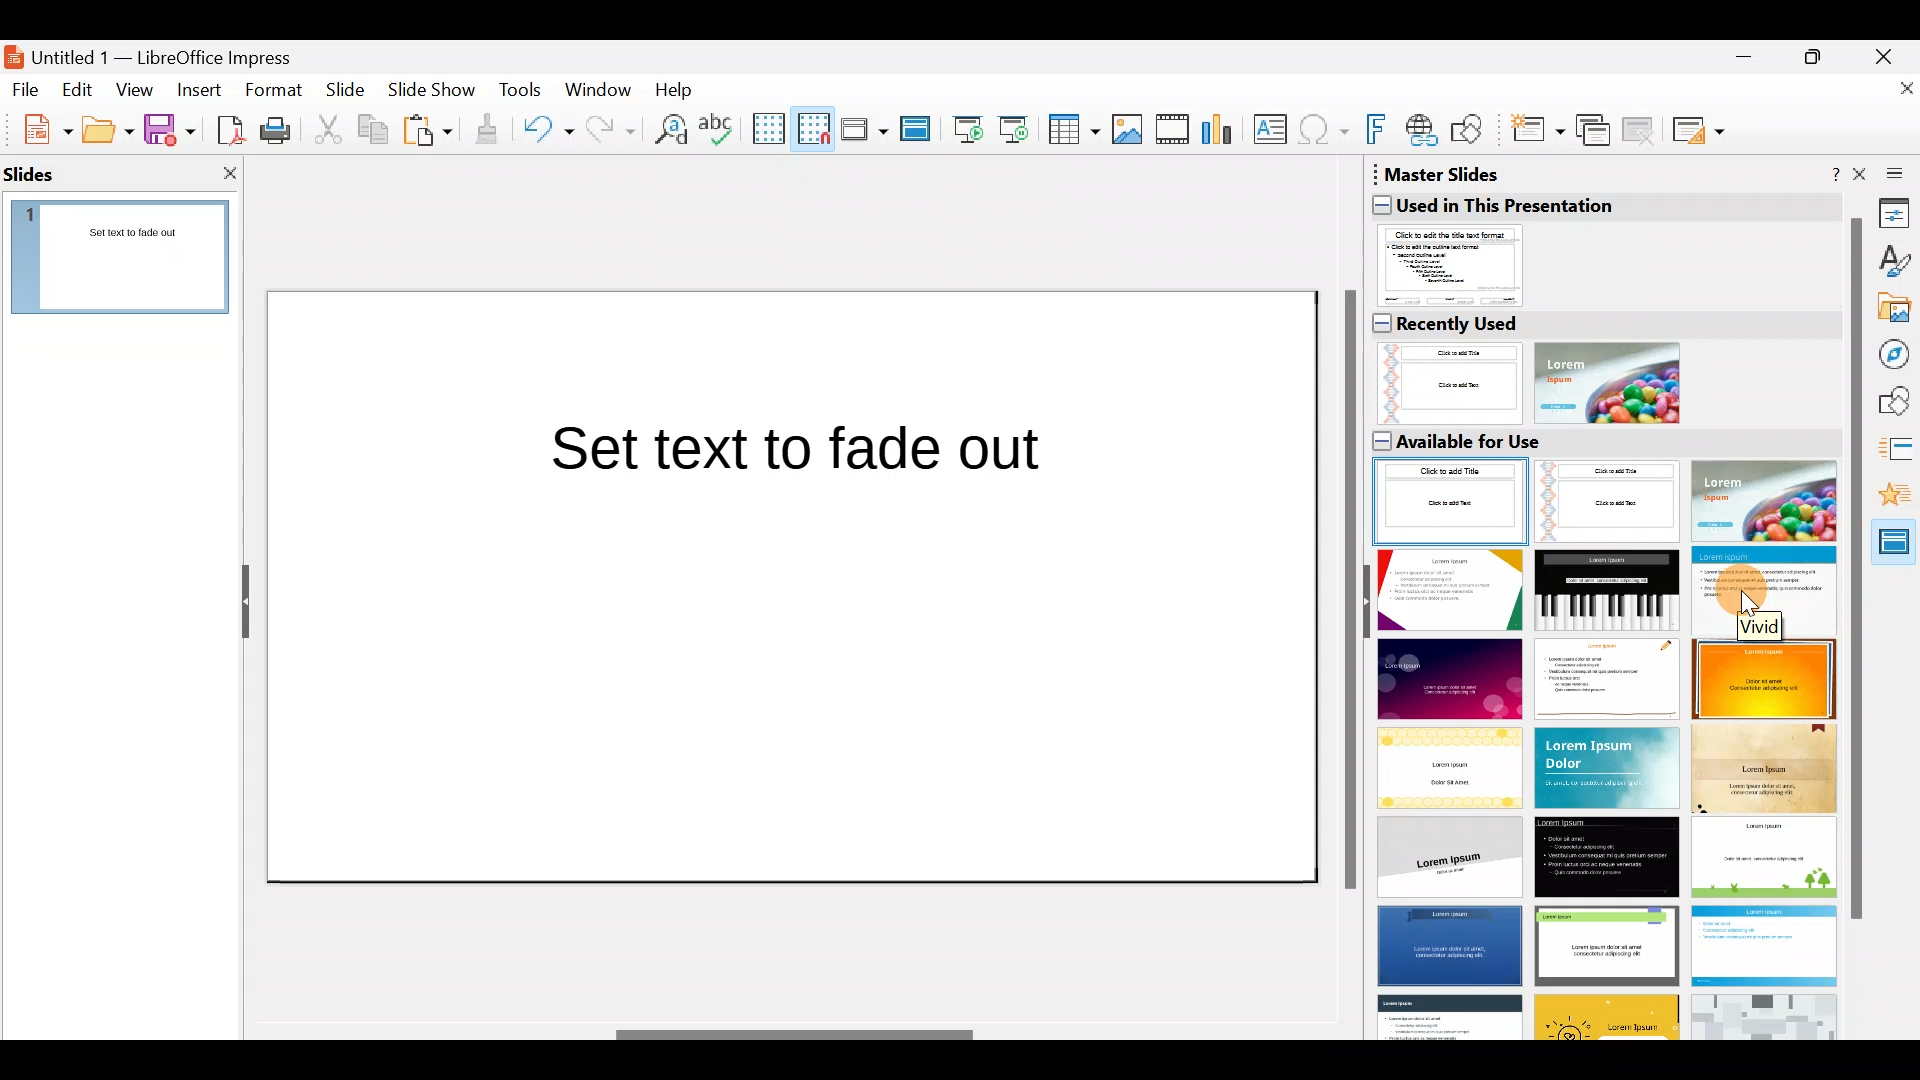 The height and width of the screenshot is (1080, 1920). What do you see at coordinates (80, 90) in the screenshot?
I see `Edit` at bounding box center [80, 90].